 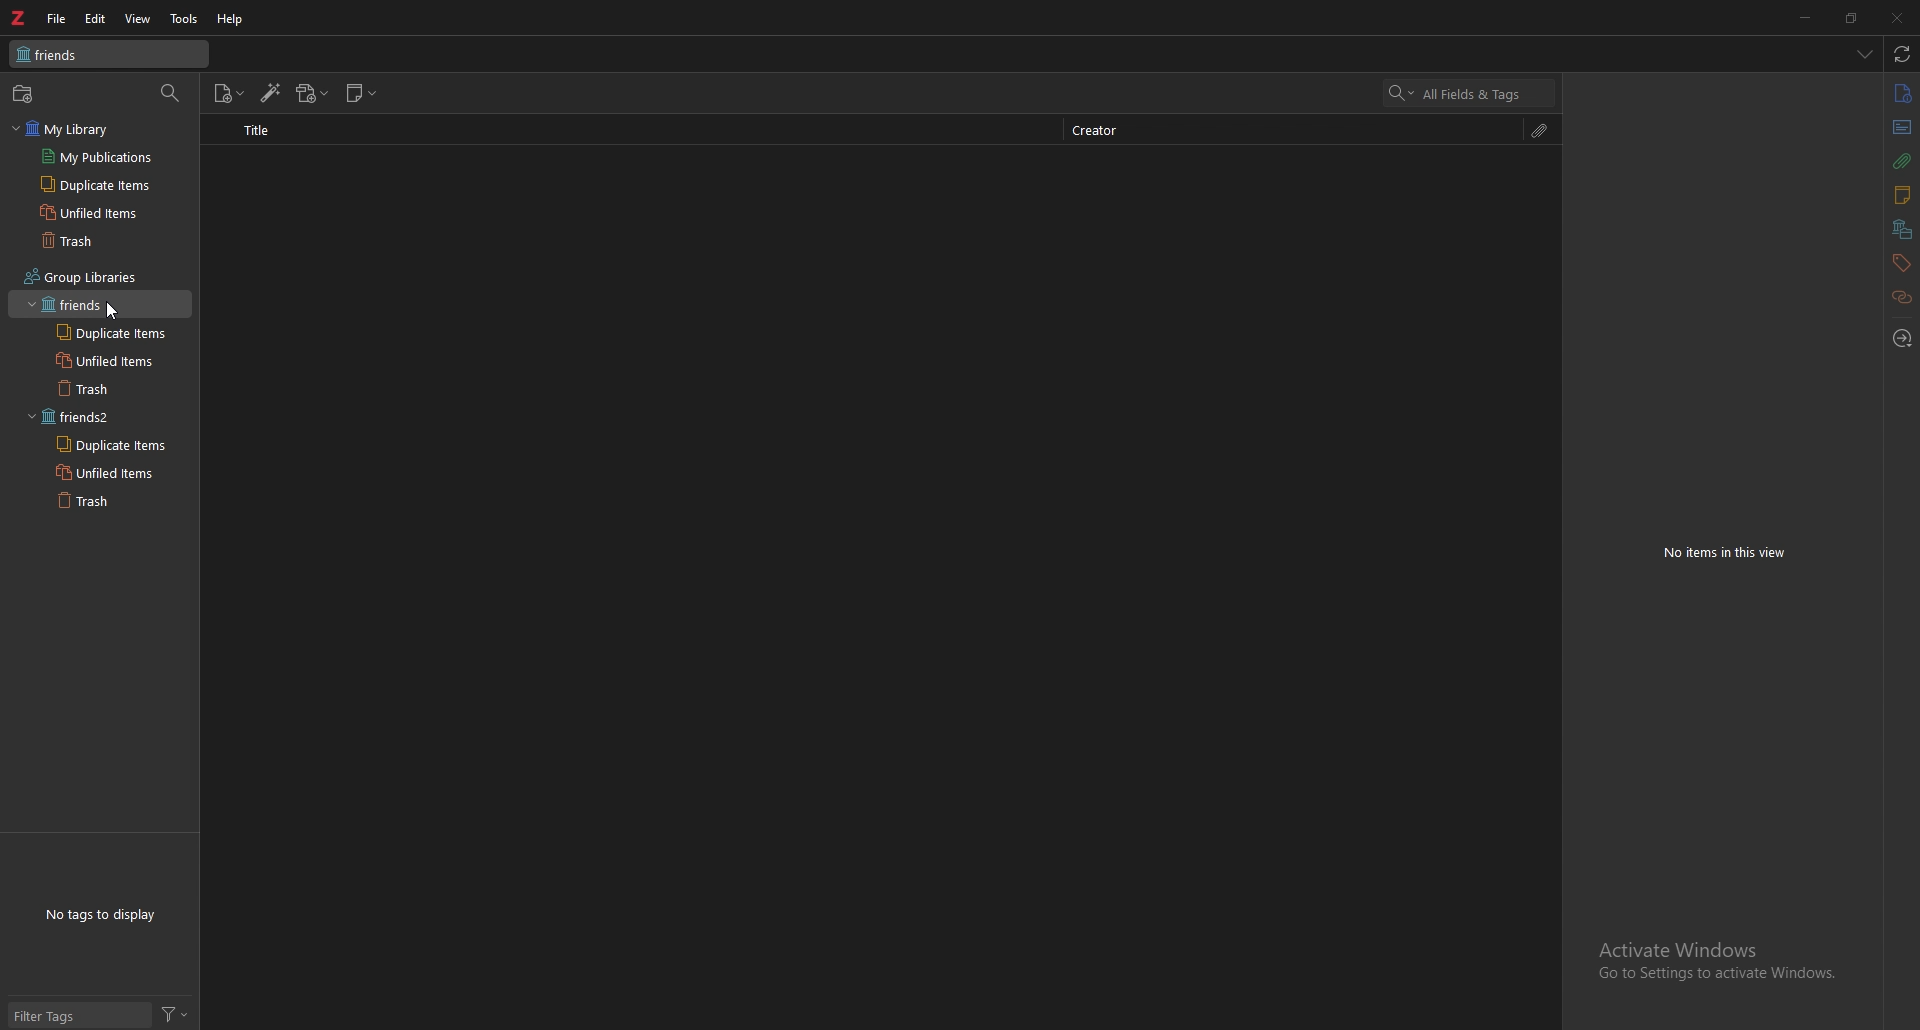 I want to click on list all items, so click(x=1864, y=54).